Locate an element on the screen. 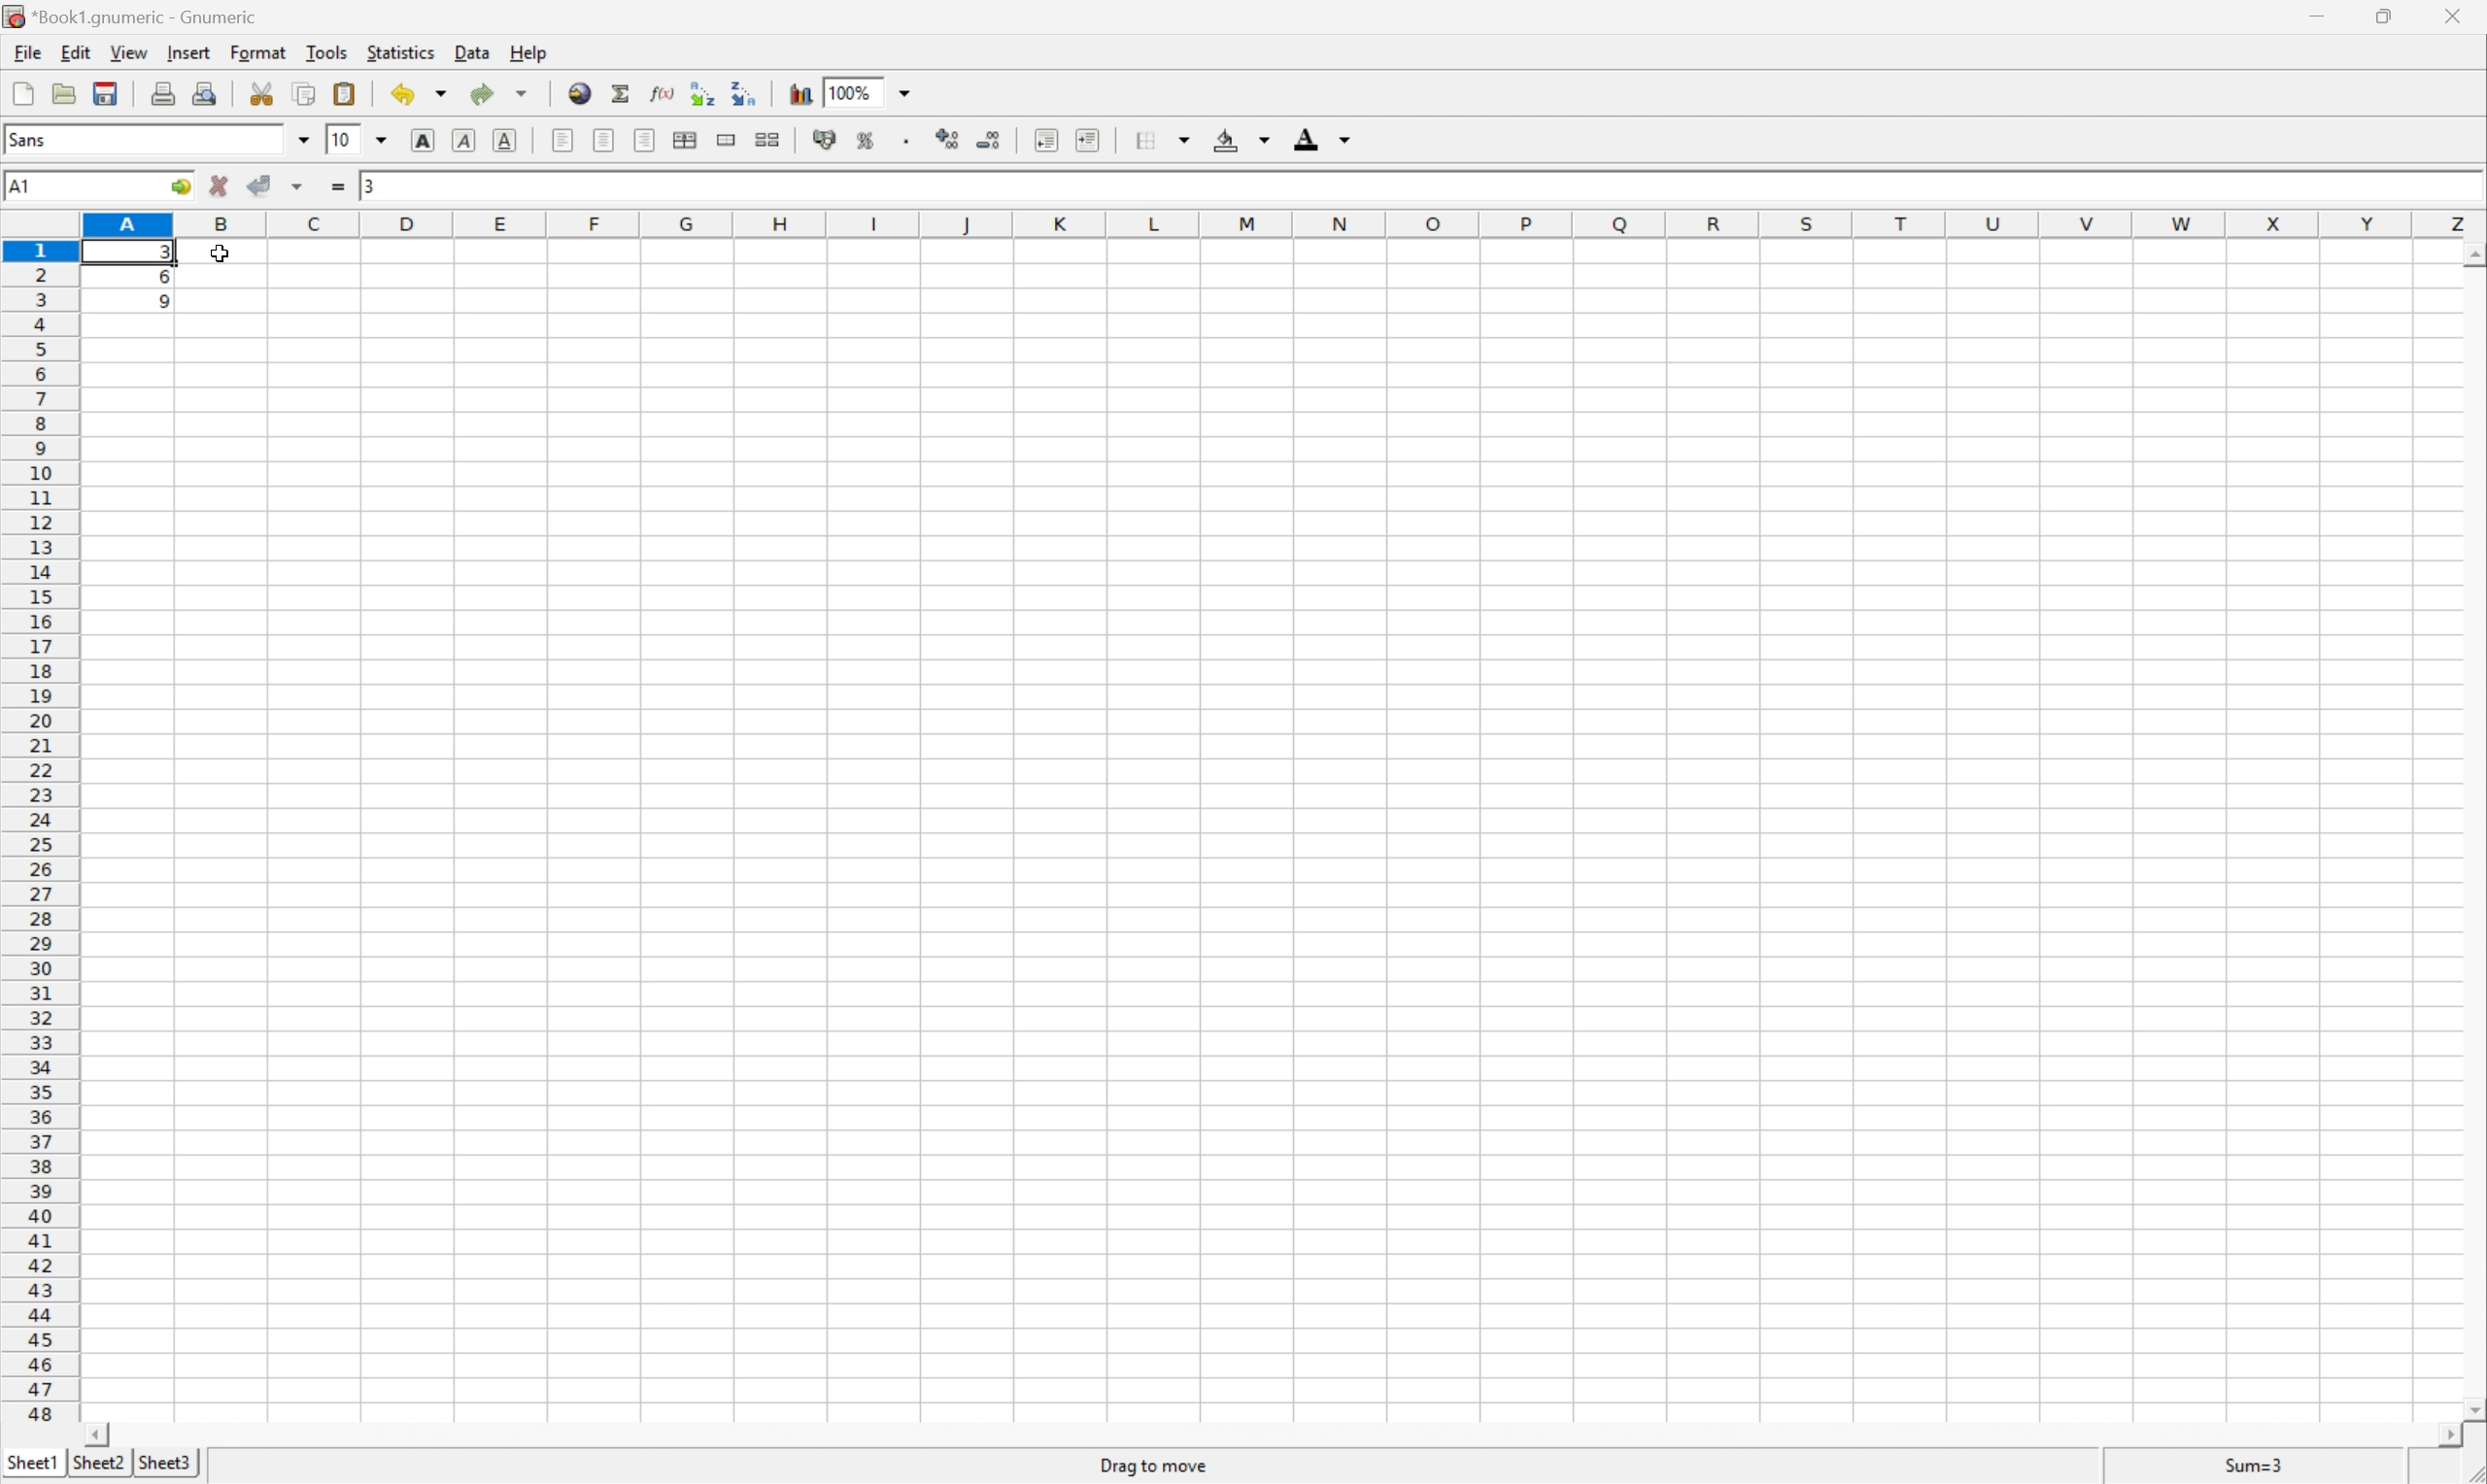 This screenshot has width=2487, height=1484. Sheet2 is located at coordinates (98, 1462).